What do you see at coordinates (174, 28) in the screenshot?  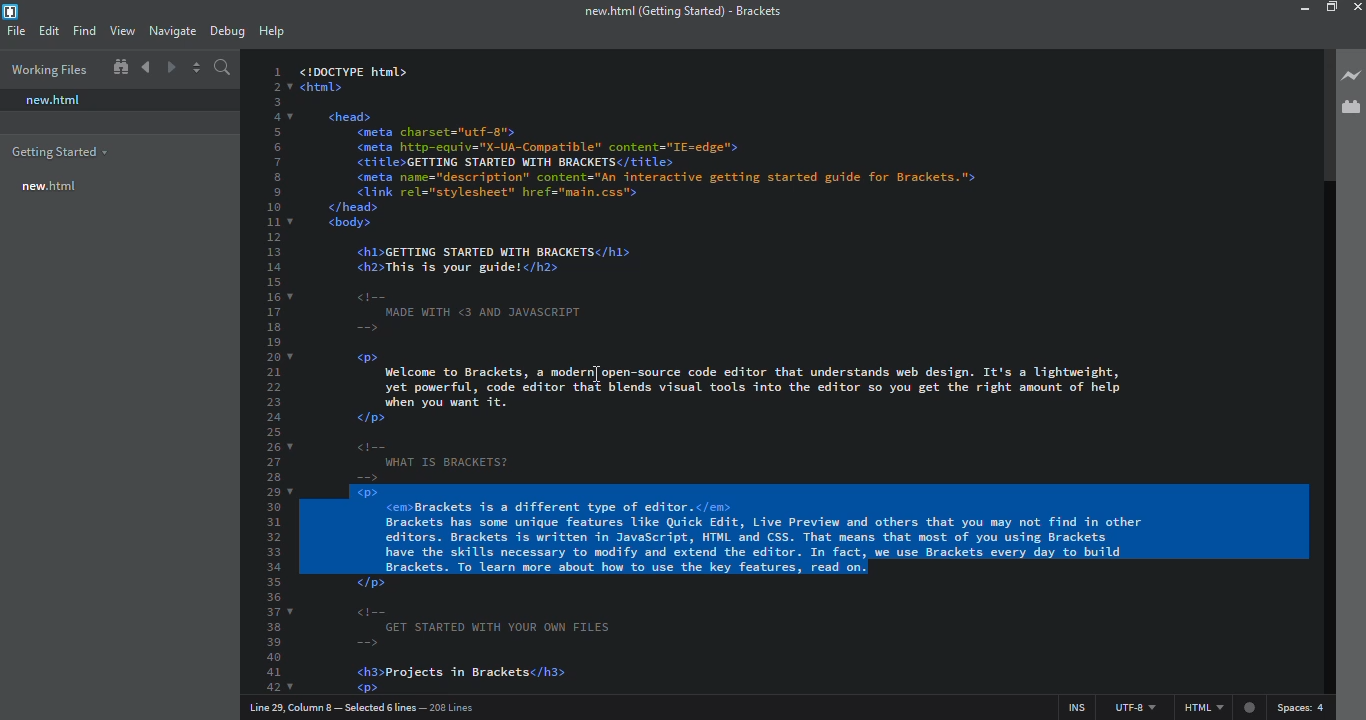 I see `navigate` at bounding box center [174, 28].